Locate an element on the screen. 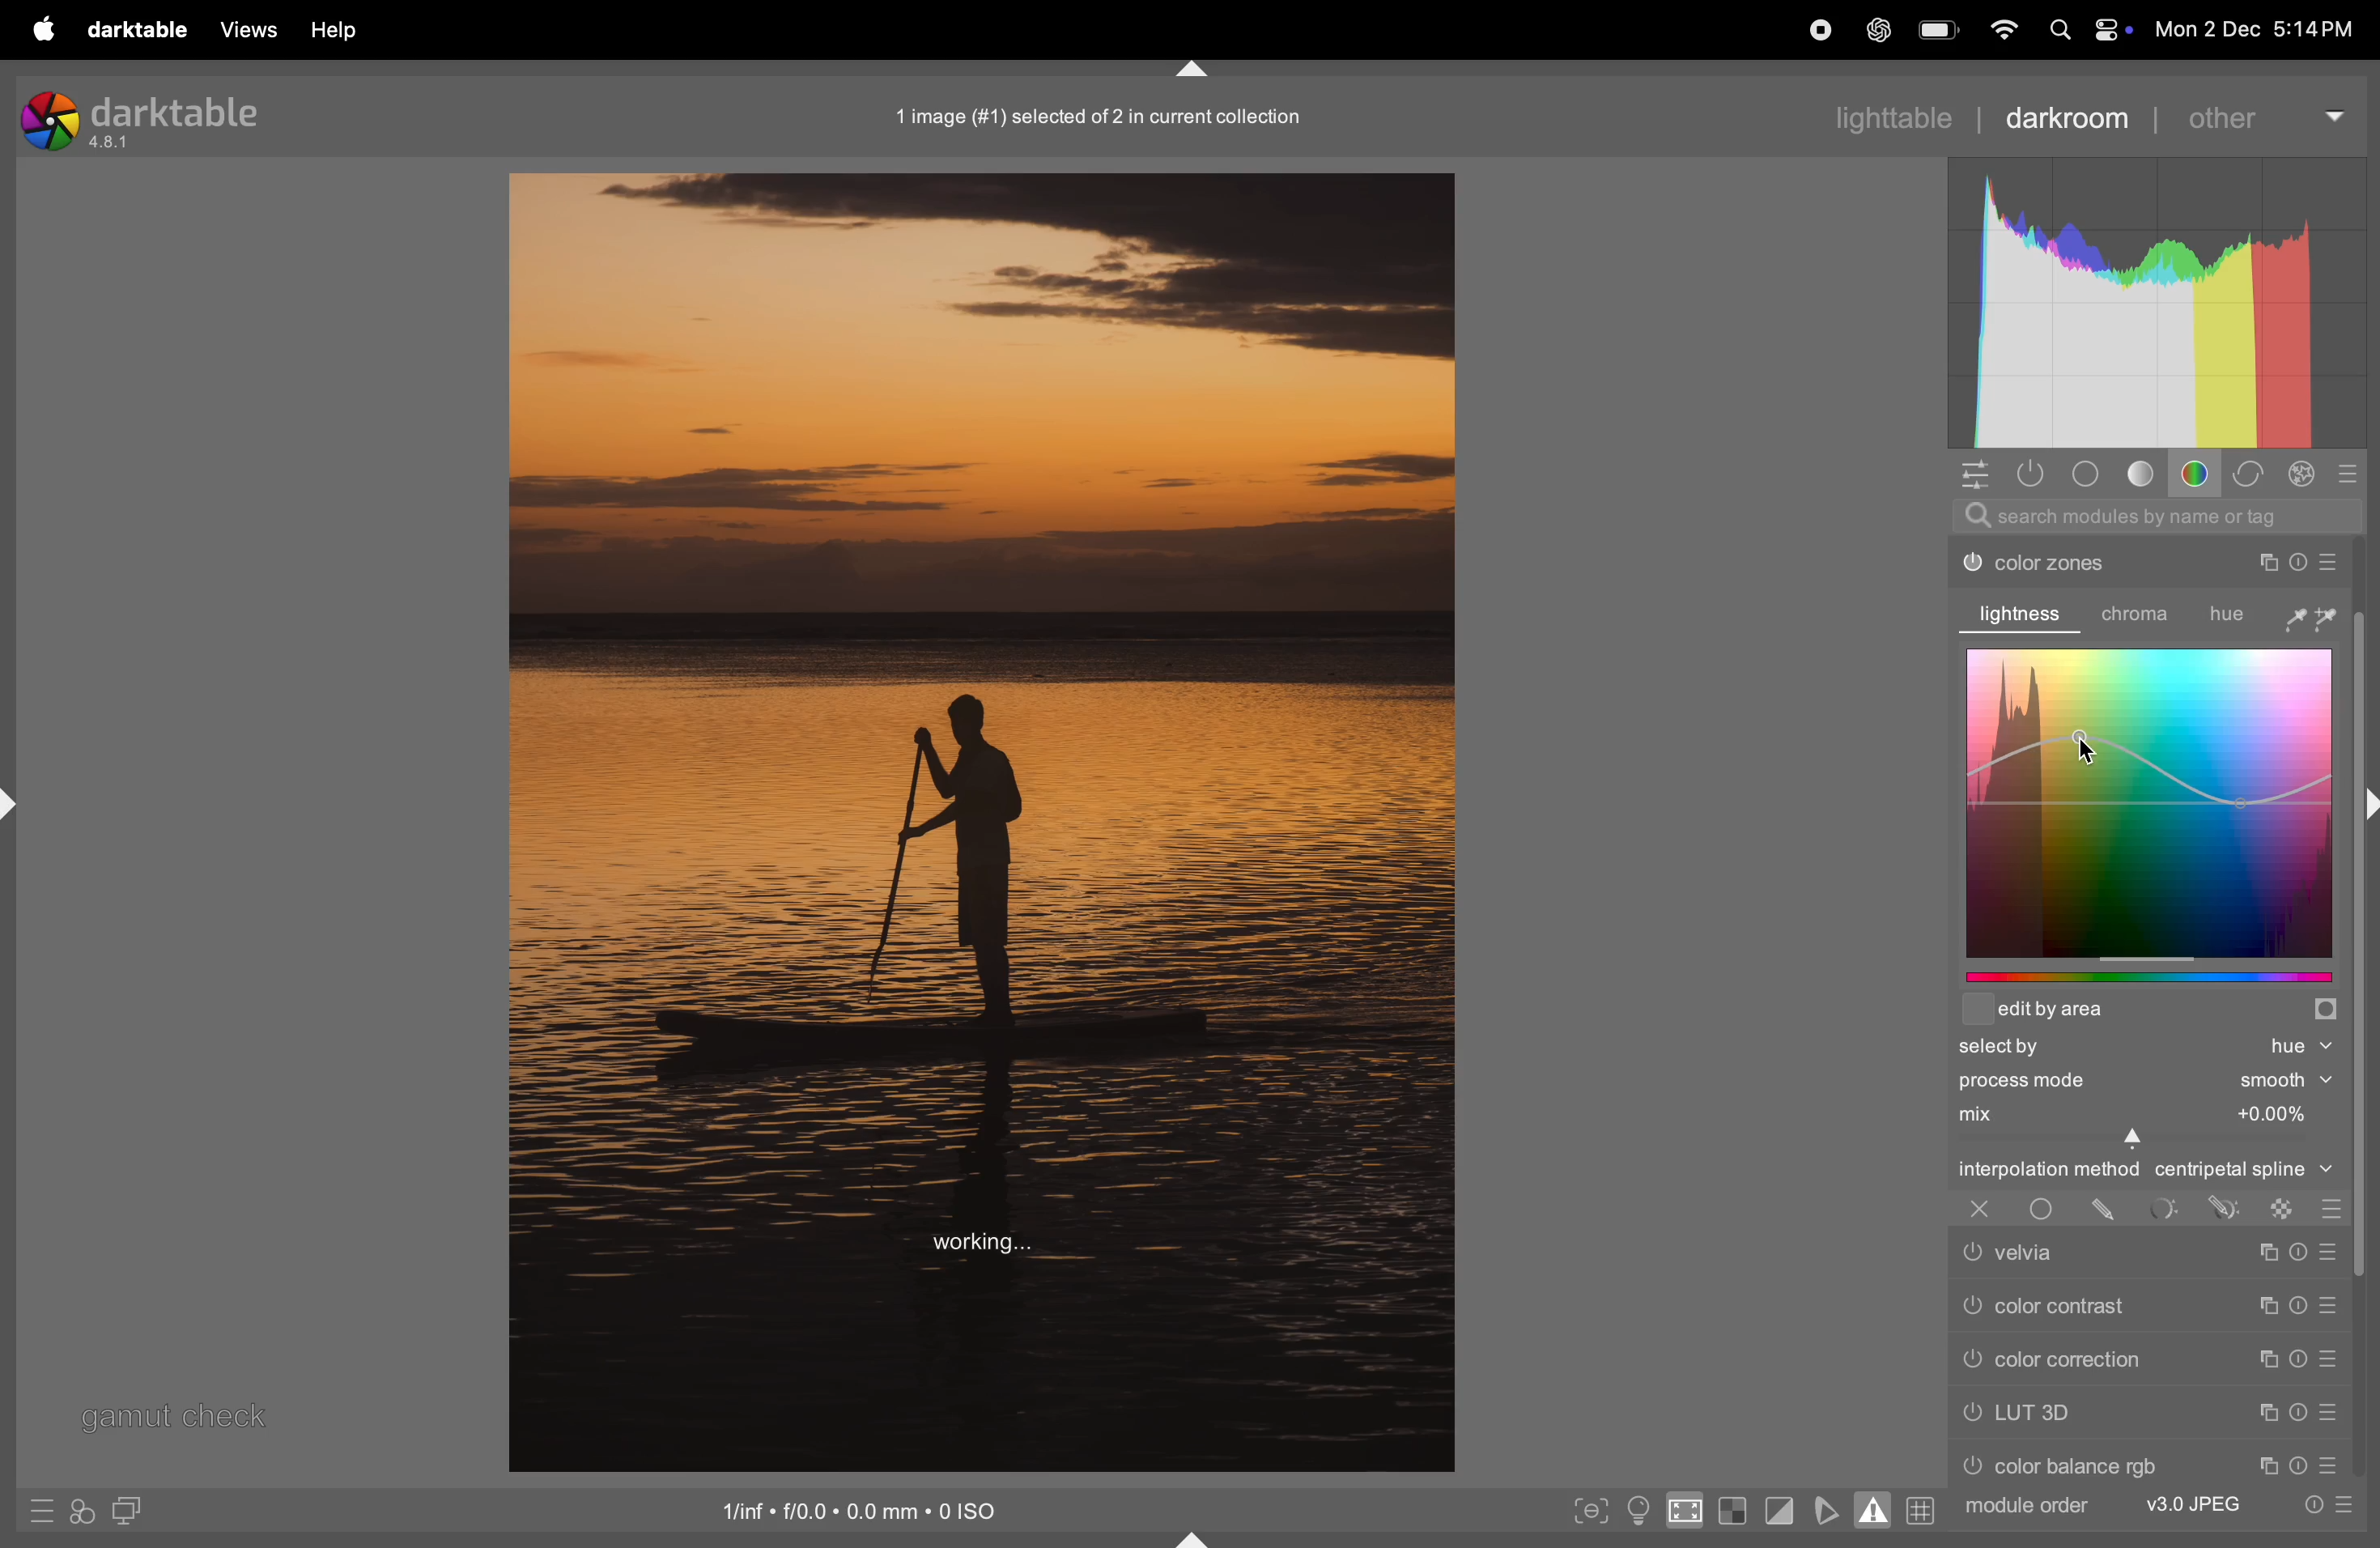 This screenshot has height=1548, width=2380. Timer is located at coordinates (2299, 1306).